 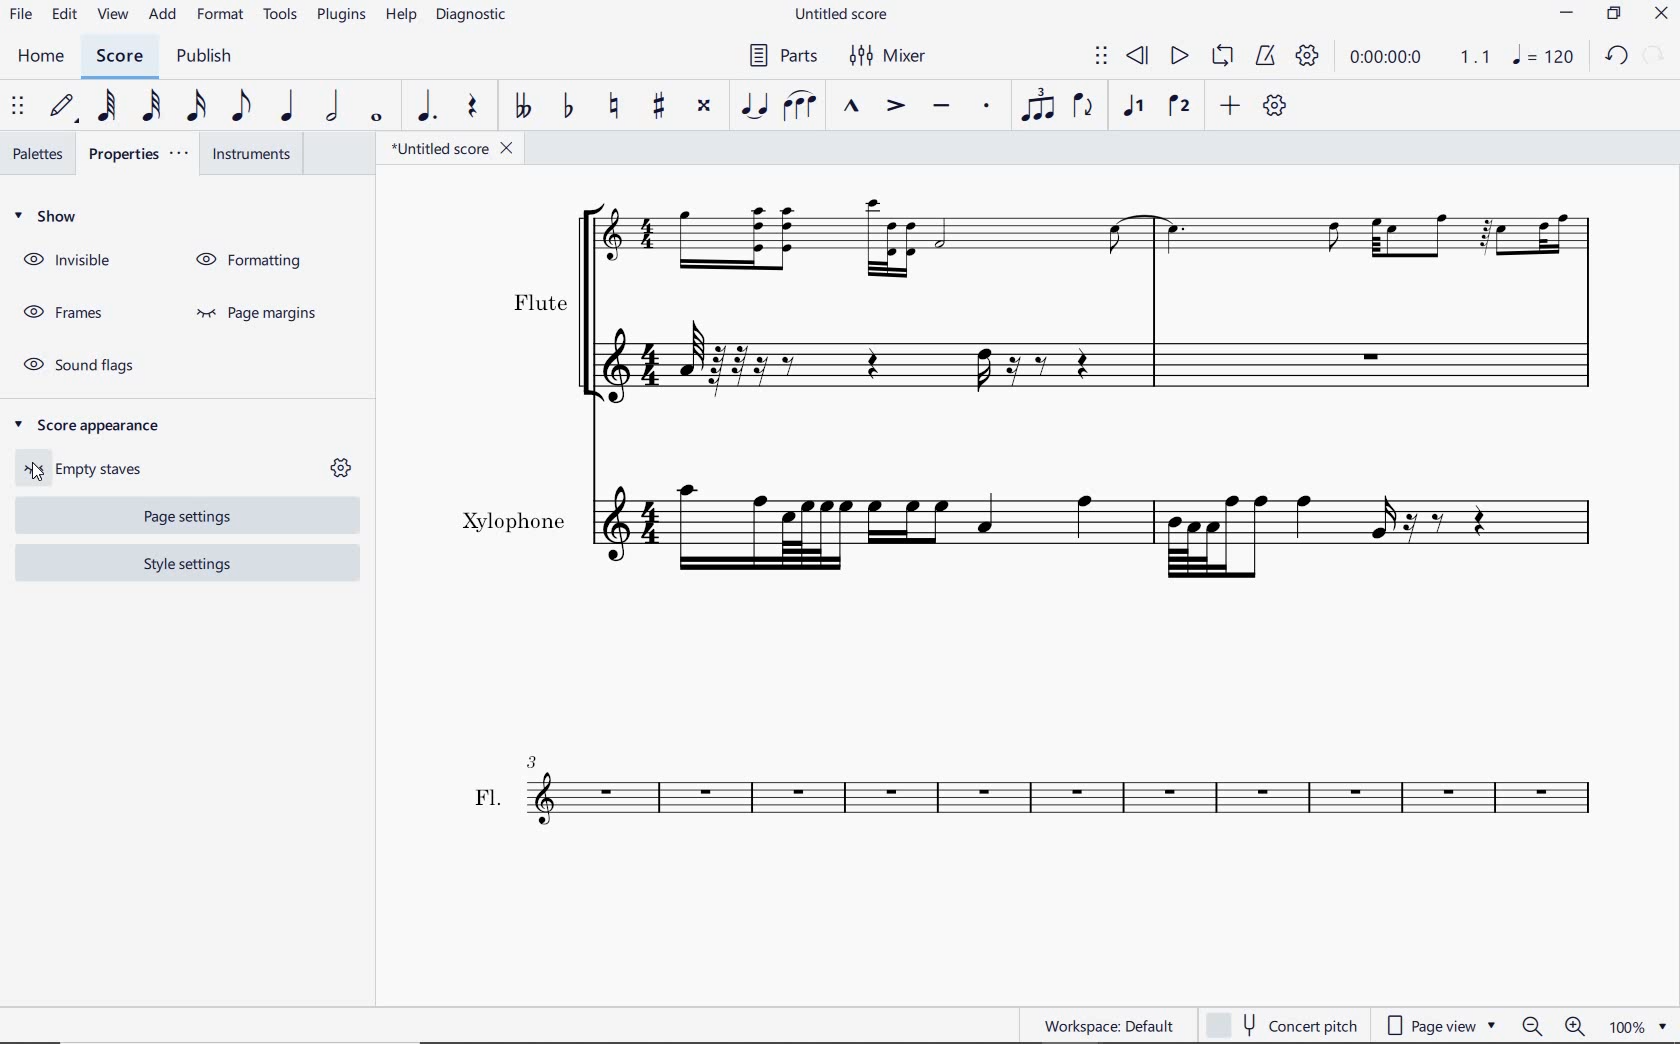 I want to click on STYLE SETTINGS, so click(x=185, y=565).